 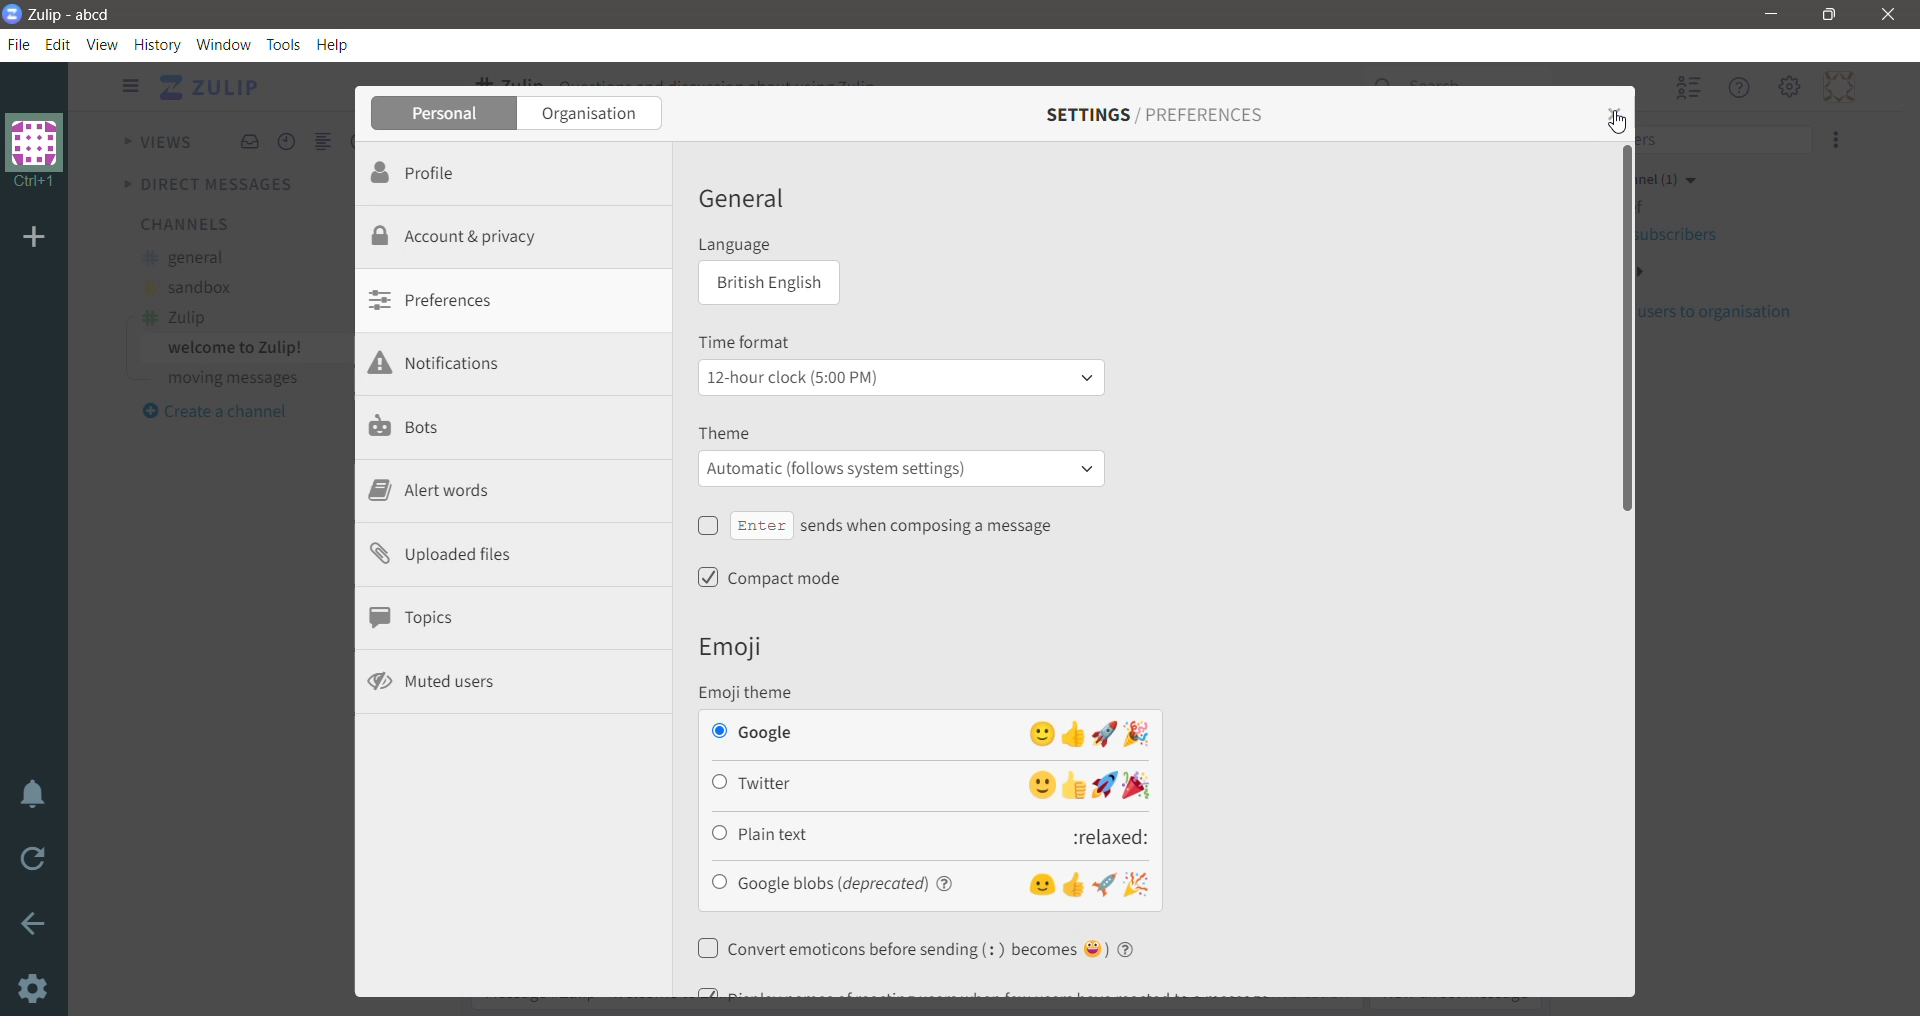 I want to click on Google, so click(x=928, y=735).